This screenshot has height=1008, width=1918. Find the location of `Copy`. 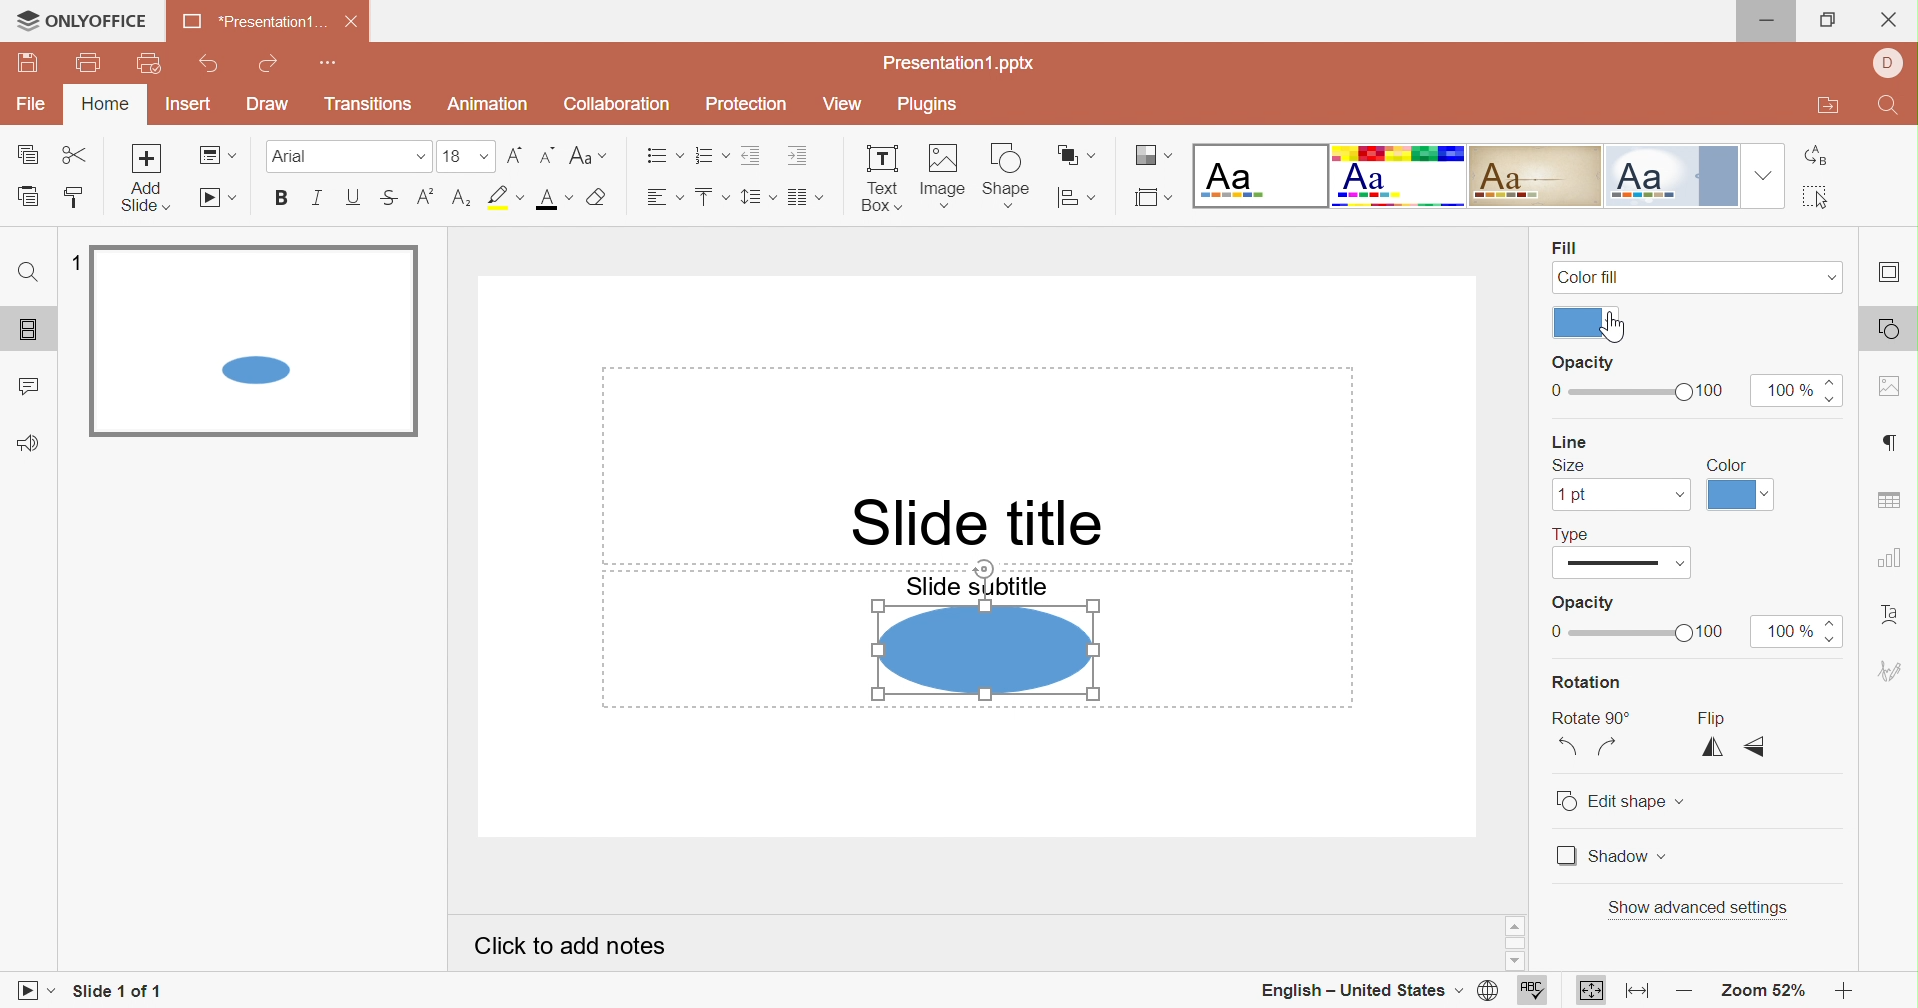

Copy is located at coordinates (29, 156).